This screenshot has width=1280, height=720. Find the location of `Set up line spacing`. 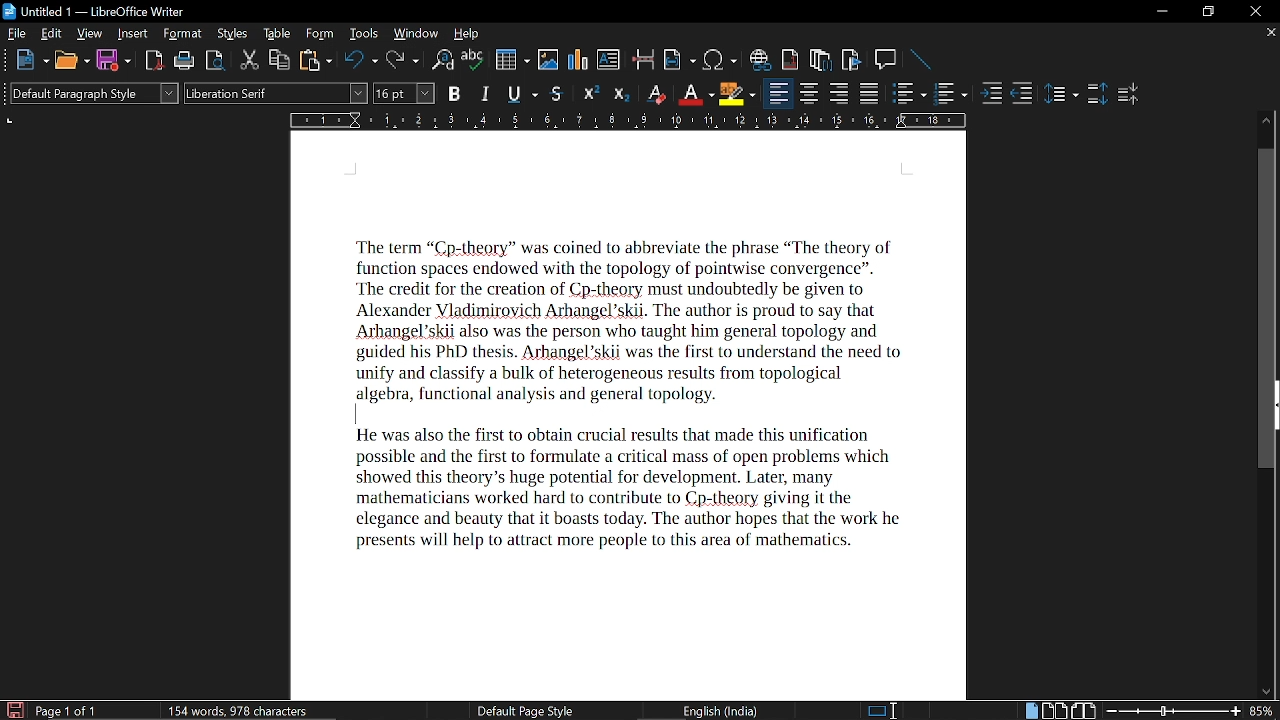

Set up line spacing is located at coordinates (1062, 95).